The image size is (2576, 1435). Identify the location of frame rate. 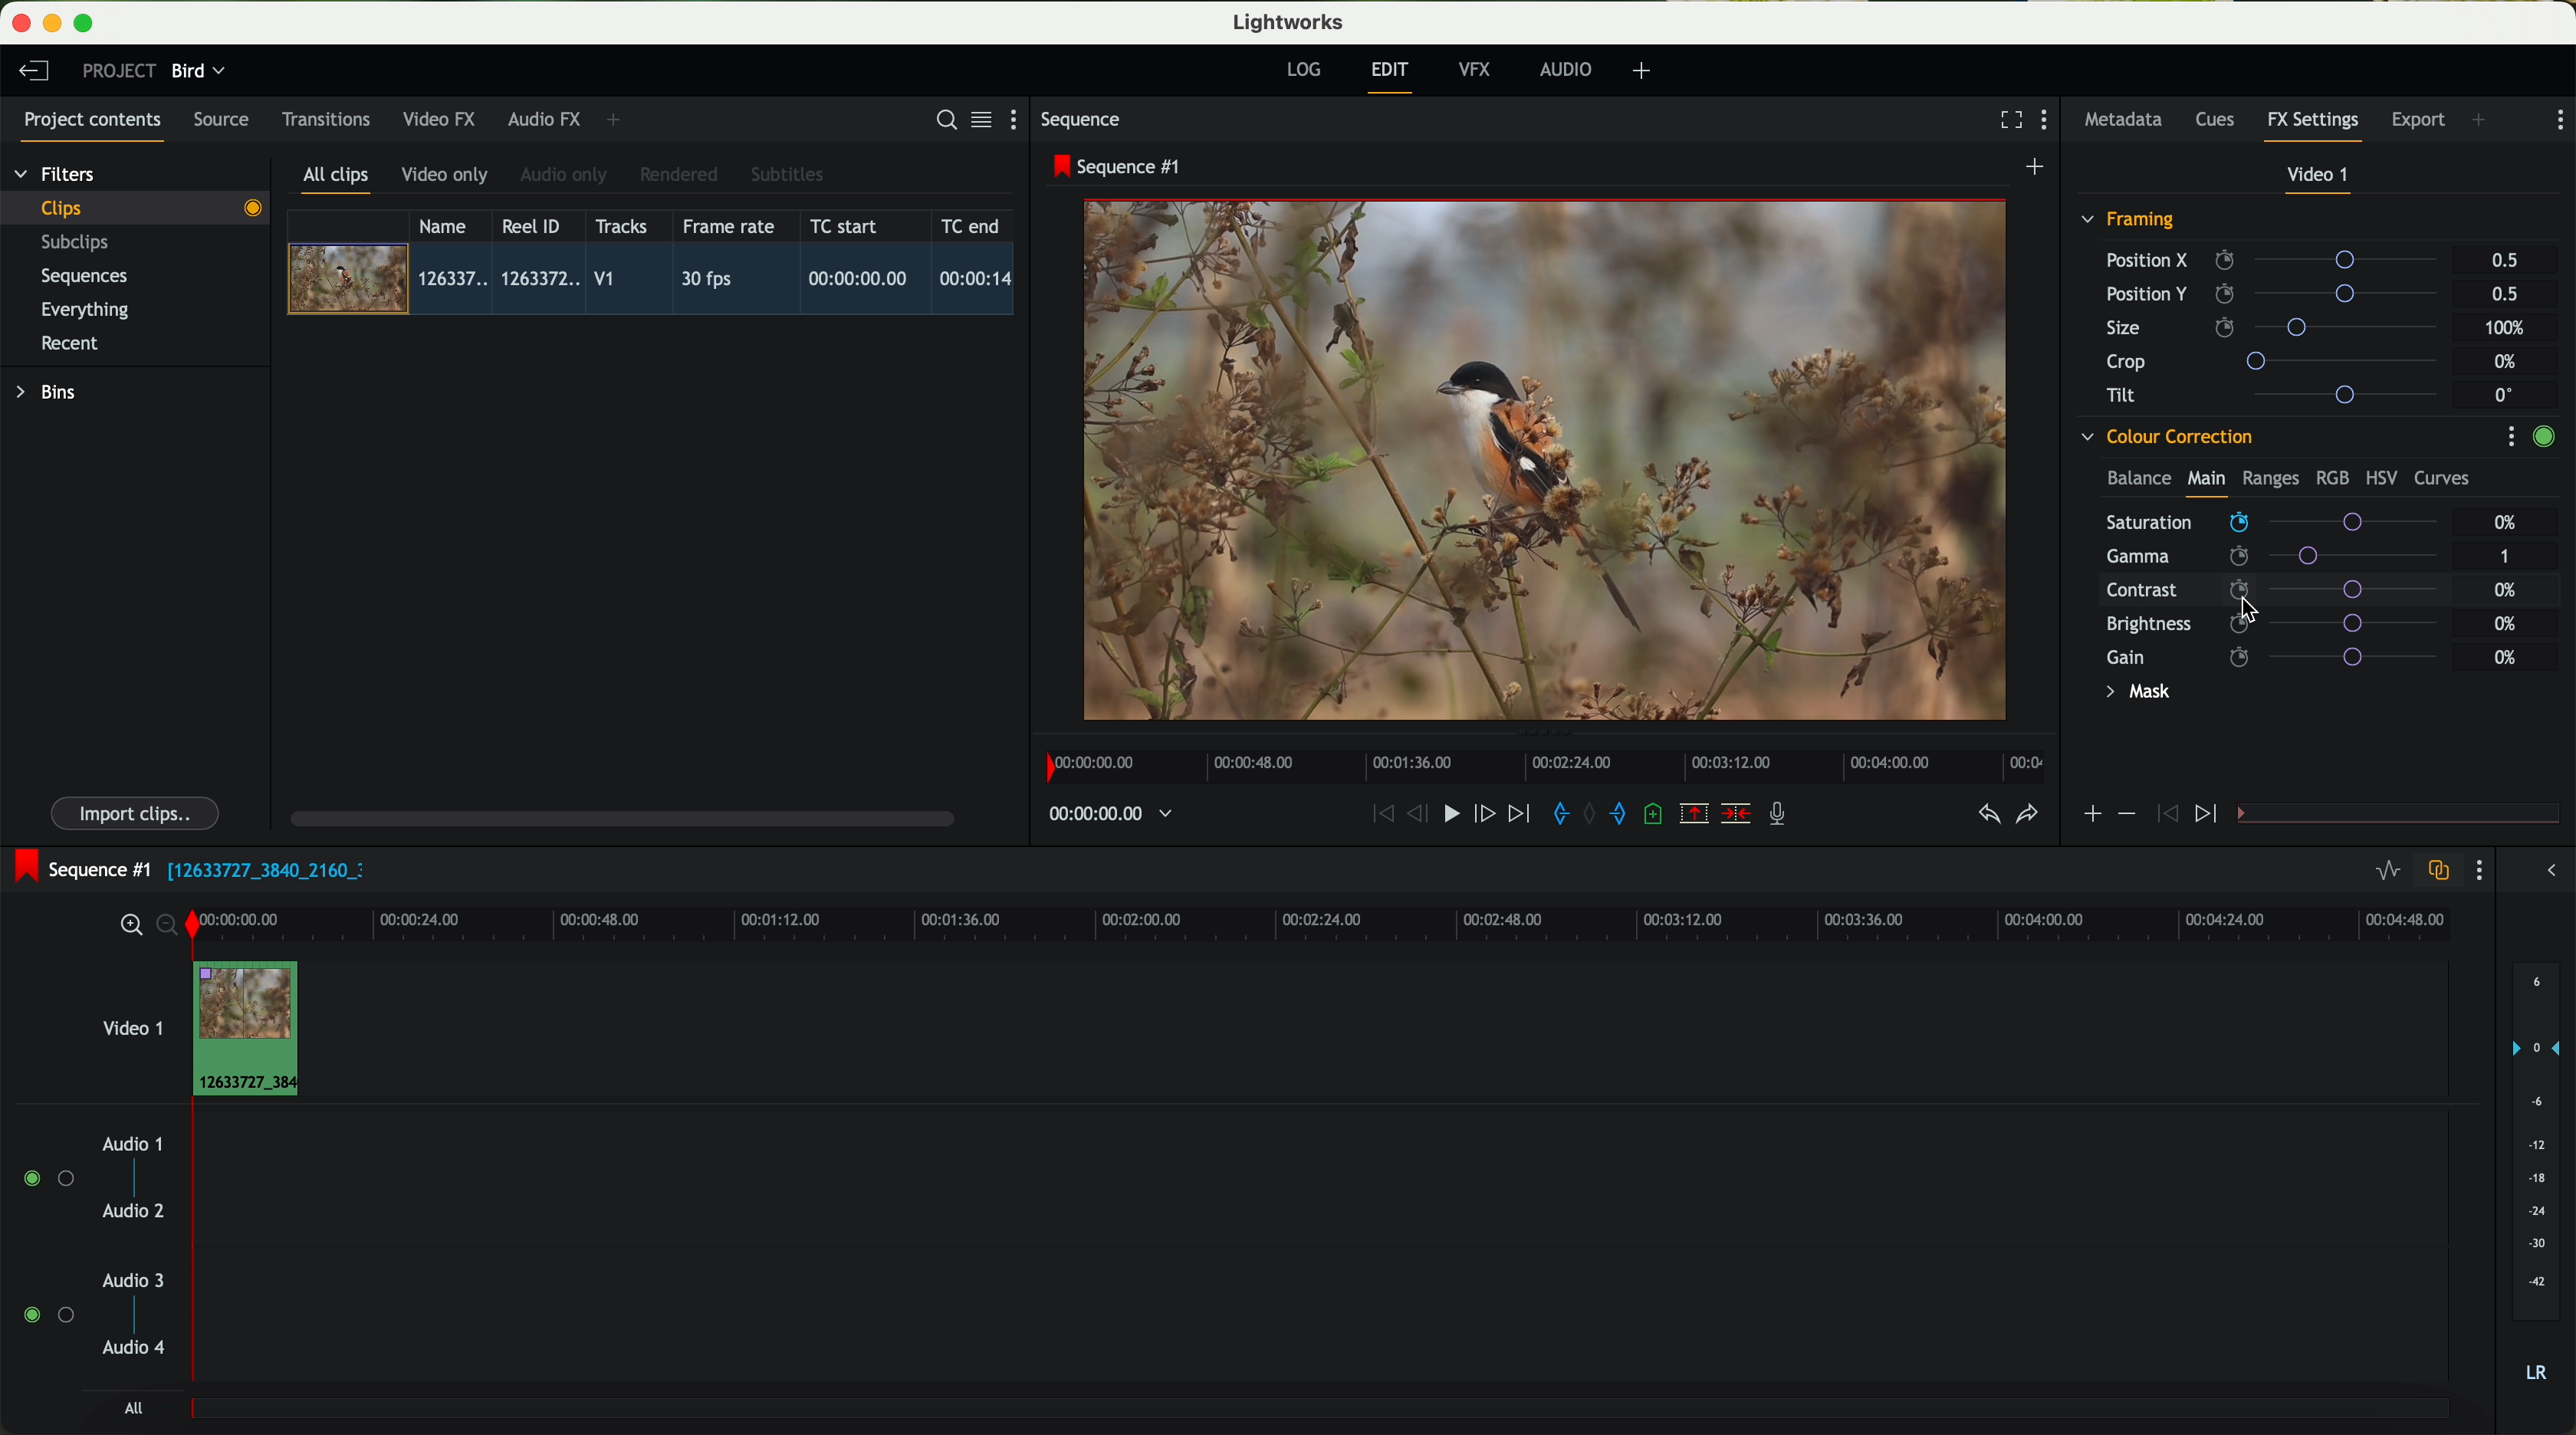
(729, 227).